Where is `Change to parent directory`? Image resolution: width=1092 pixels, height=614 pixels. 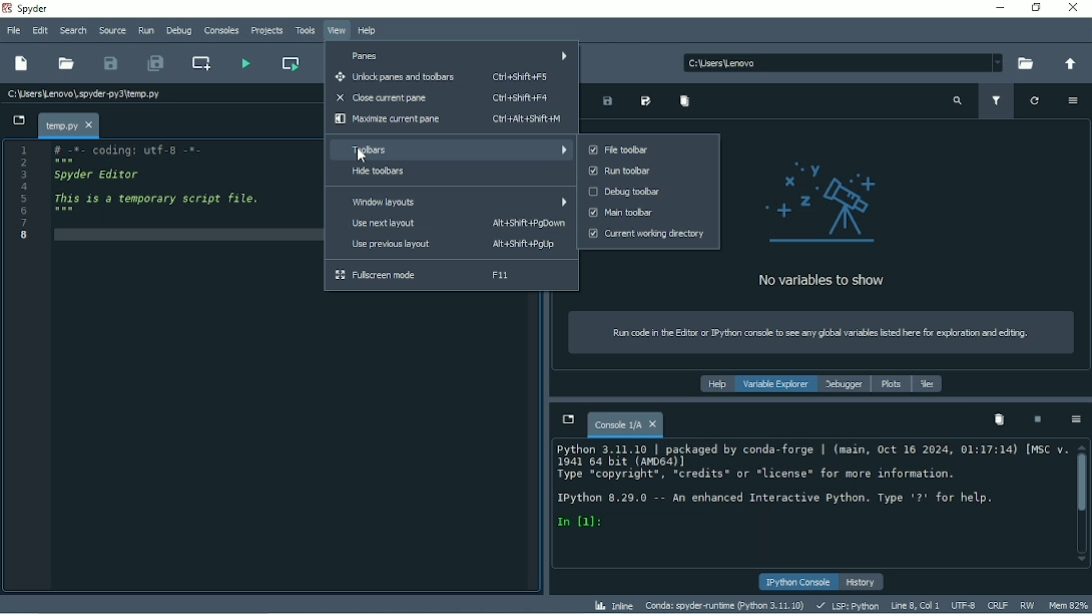
Change to parent directory is located at coordinates (1066, 65).